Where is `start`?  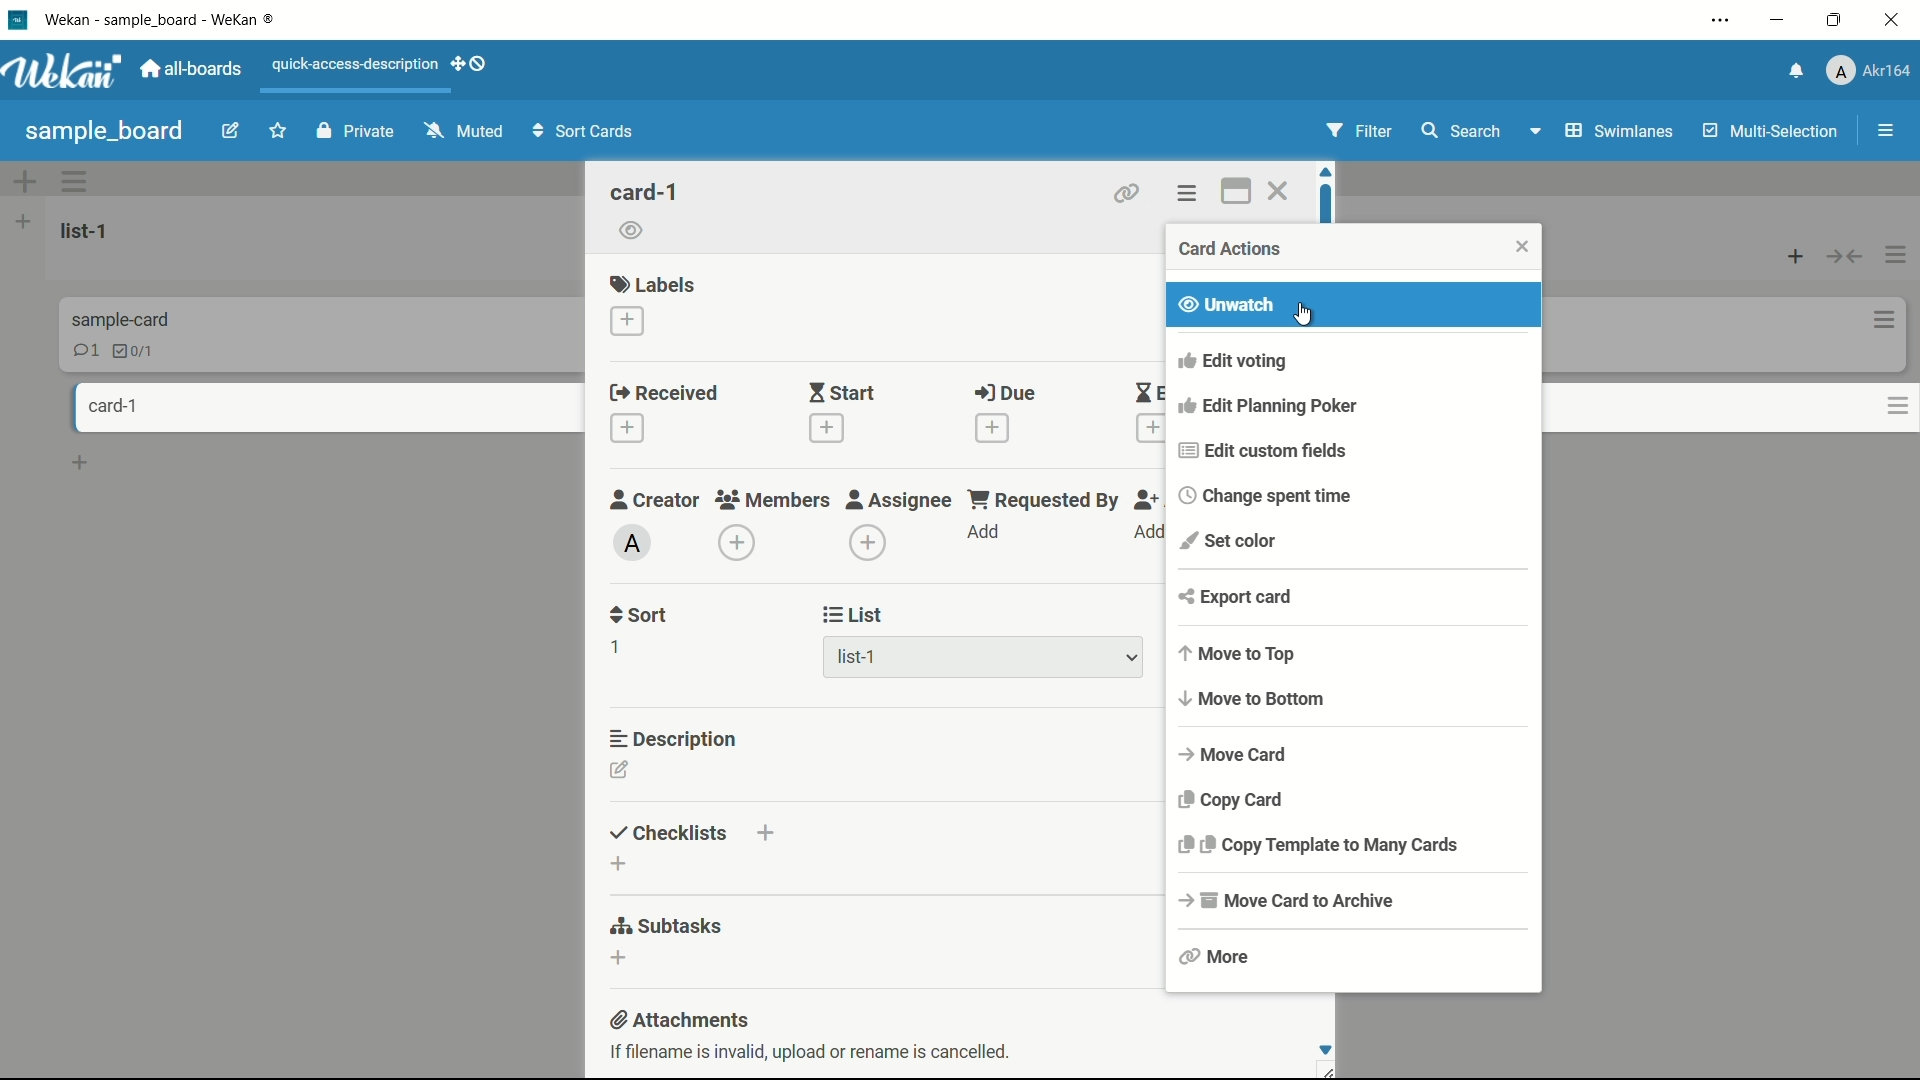
start is located at coordinates (842, 392).